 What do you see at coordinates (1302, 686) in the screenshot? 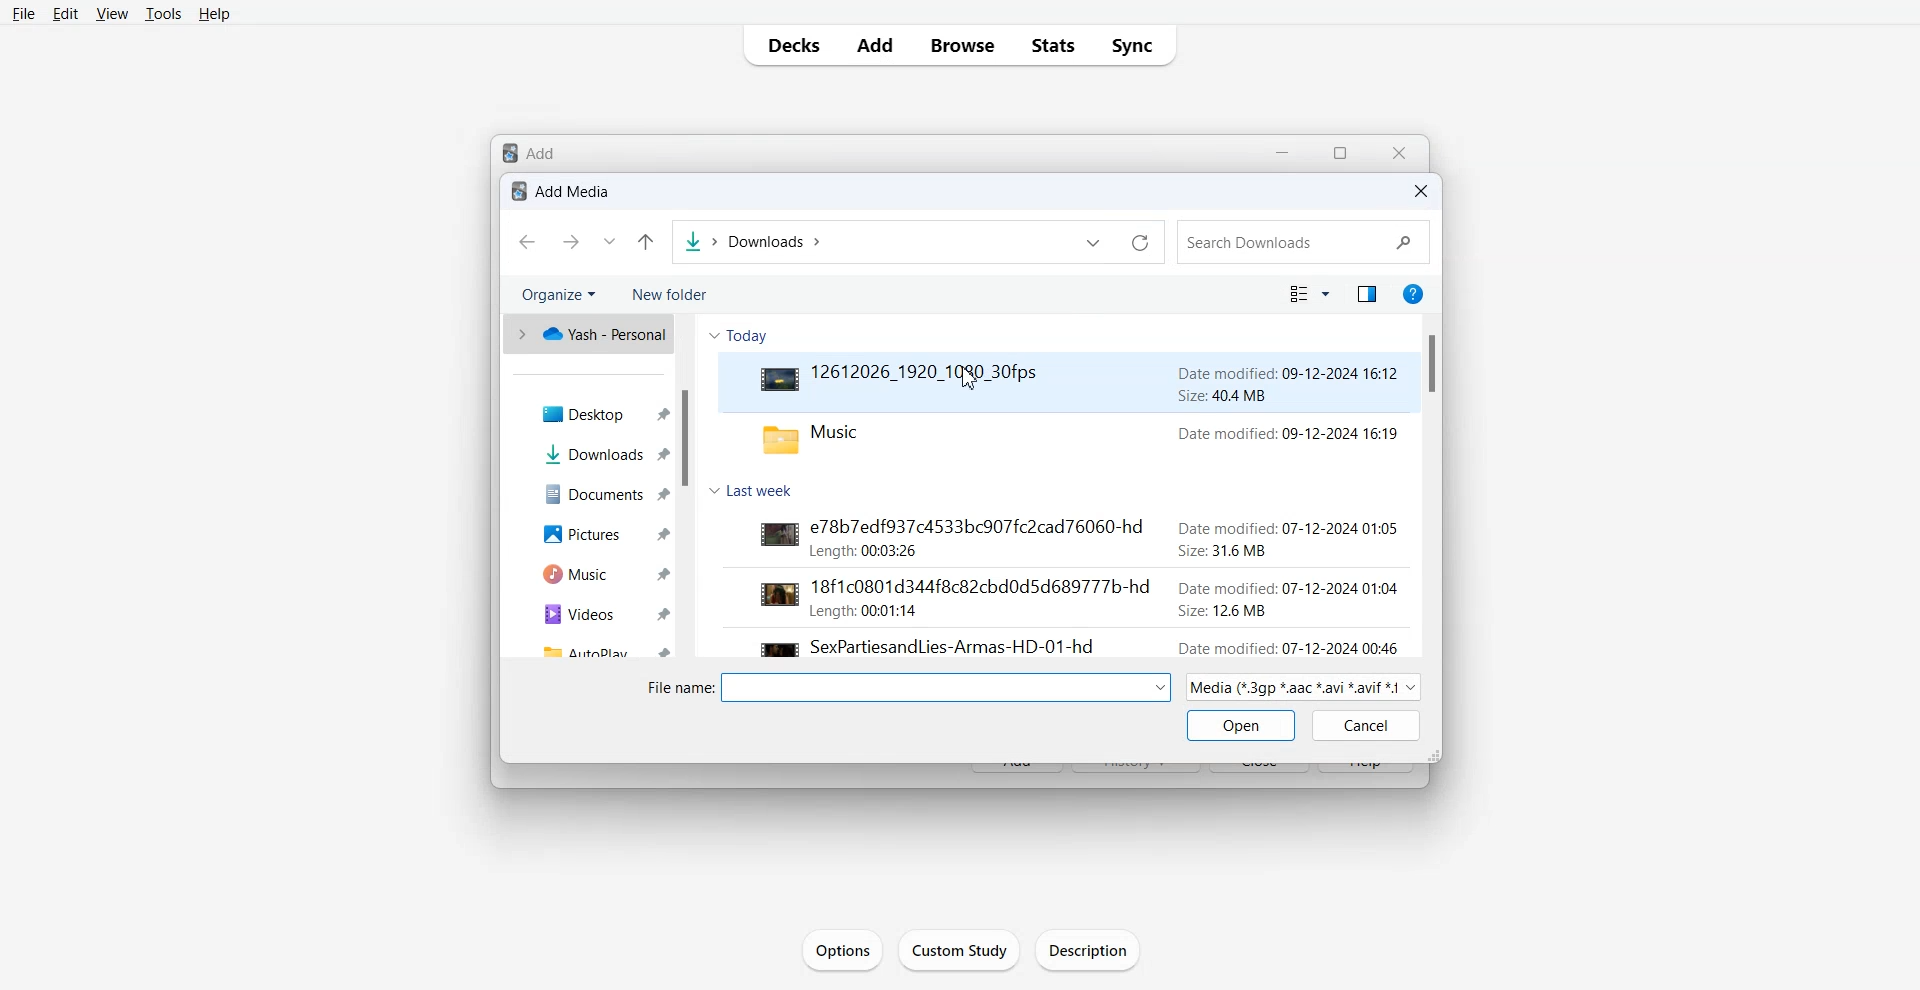
I see `Media Mode` at bounding box center [1302, 686].